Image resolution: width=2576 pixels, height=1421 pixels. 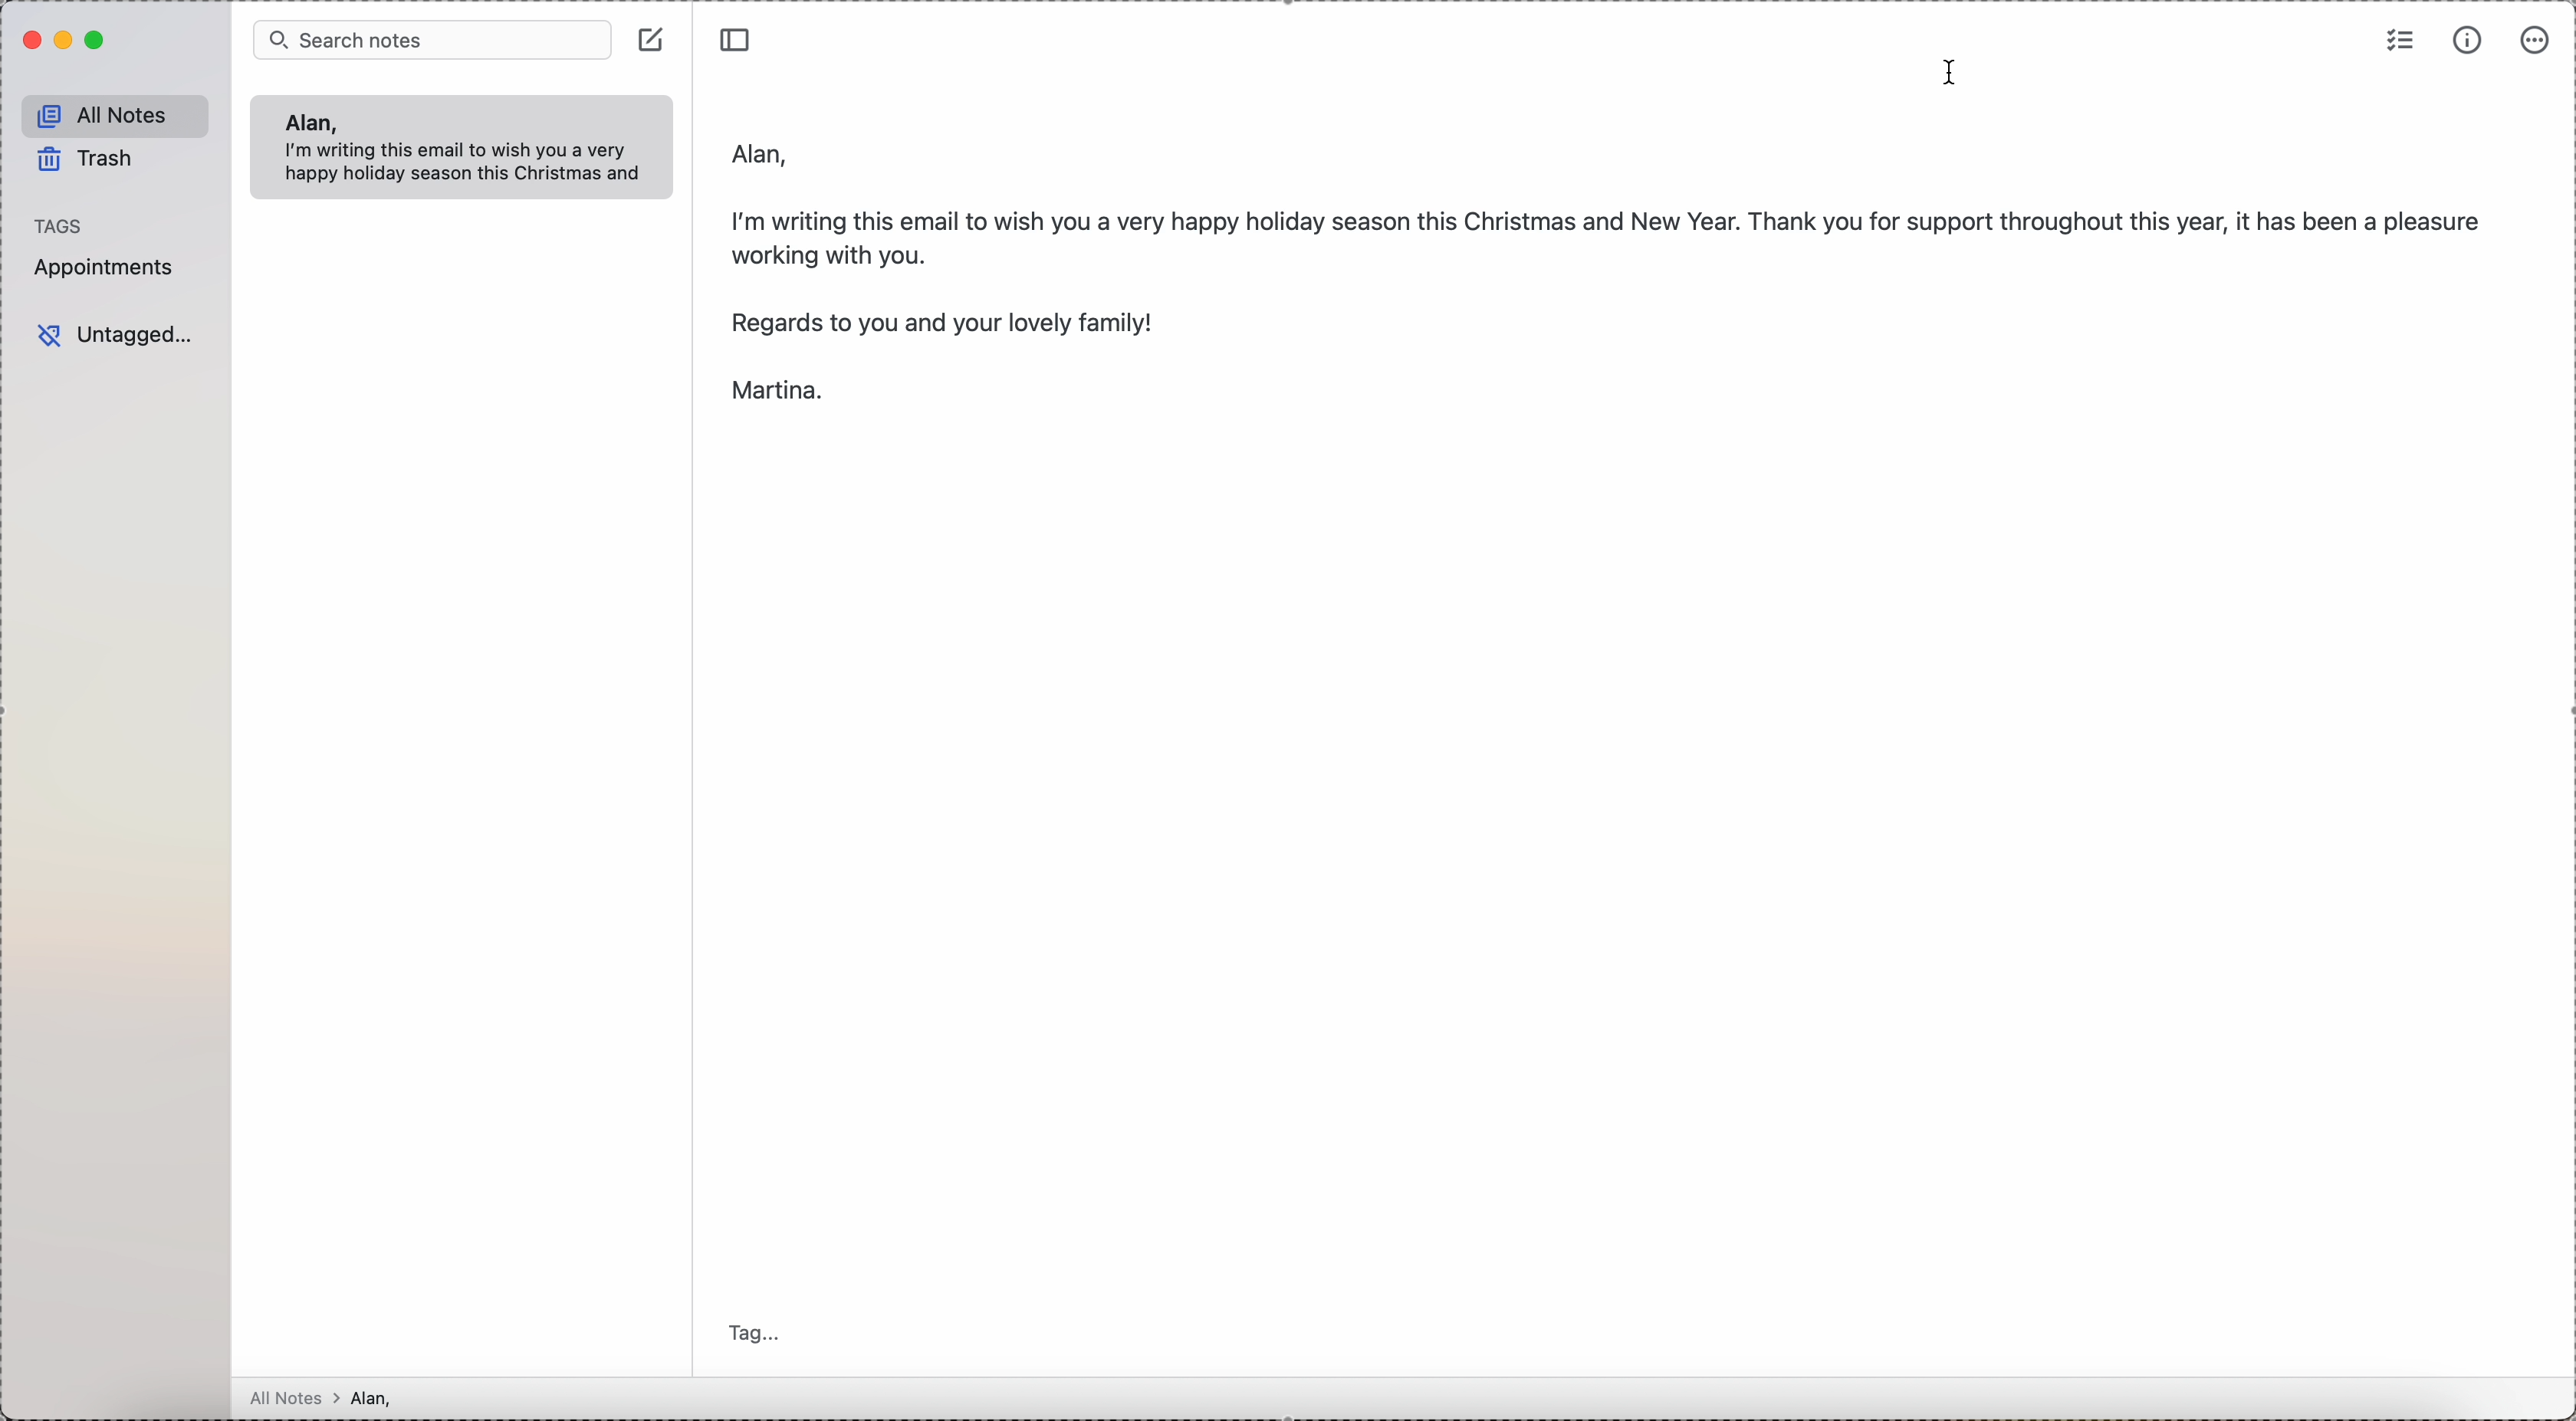 What do you see at coordinates (762, 152) in the screenshot?
I see `Alan,` at bounding box center [762, 152].